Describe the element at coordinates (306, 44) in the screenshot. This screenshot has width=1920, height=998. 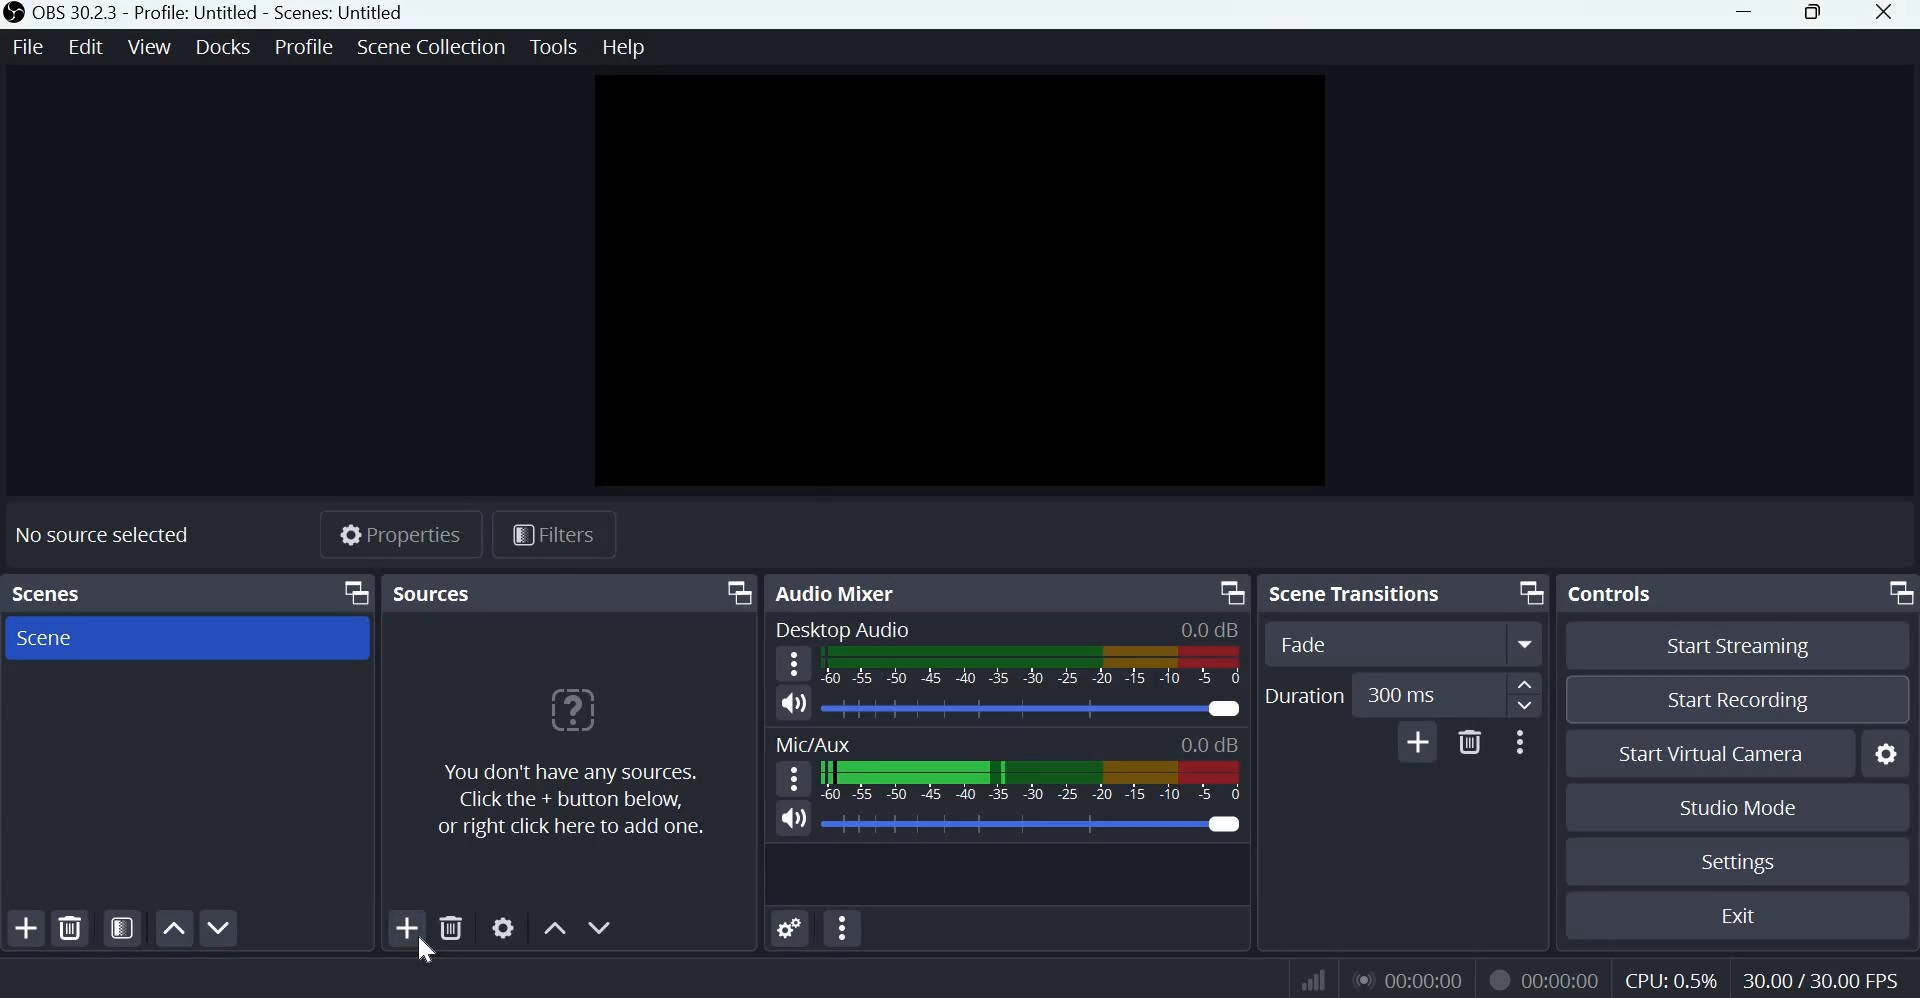
I see `profile` at that location.